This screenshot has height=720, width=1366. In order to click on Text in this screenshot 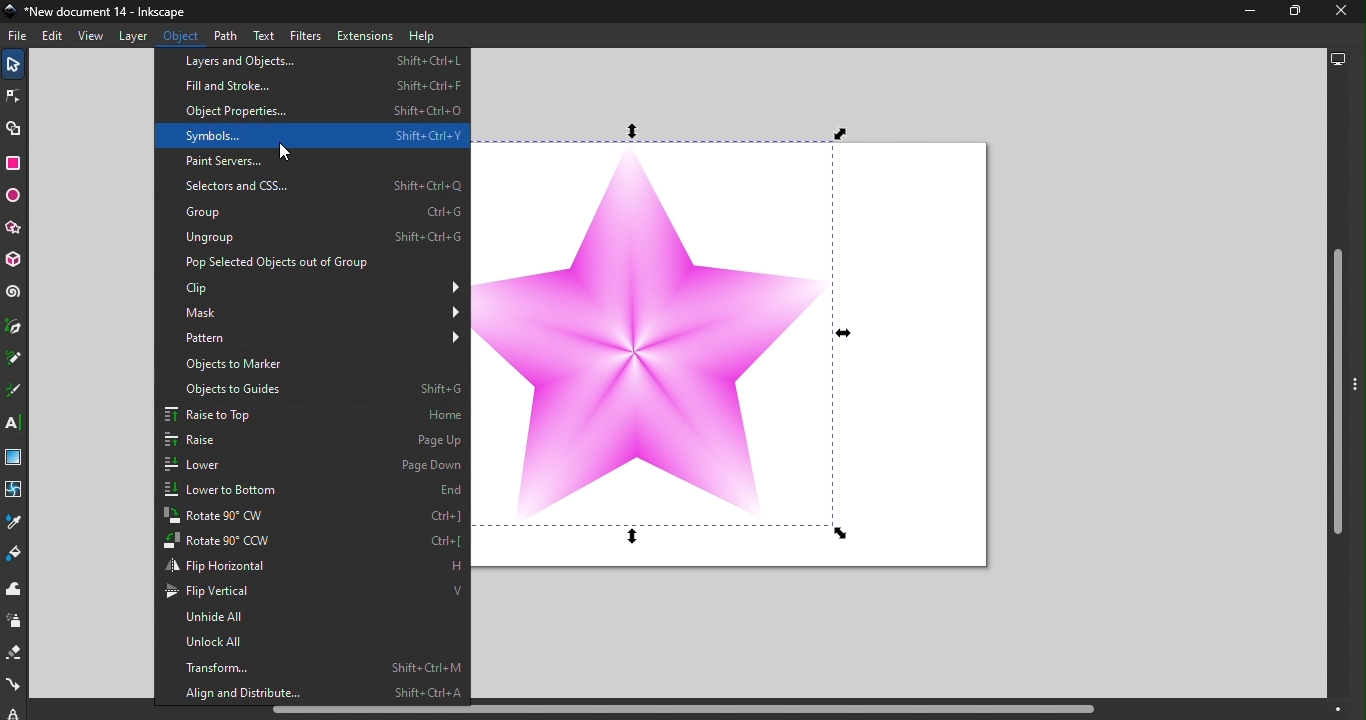, I will do `click(263, 35)`.